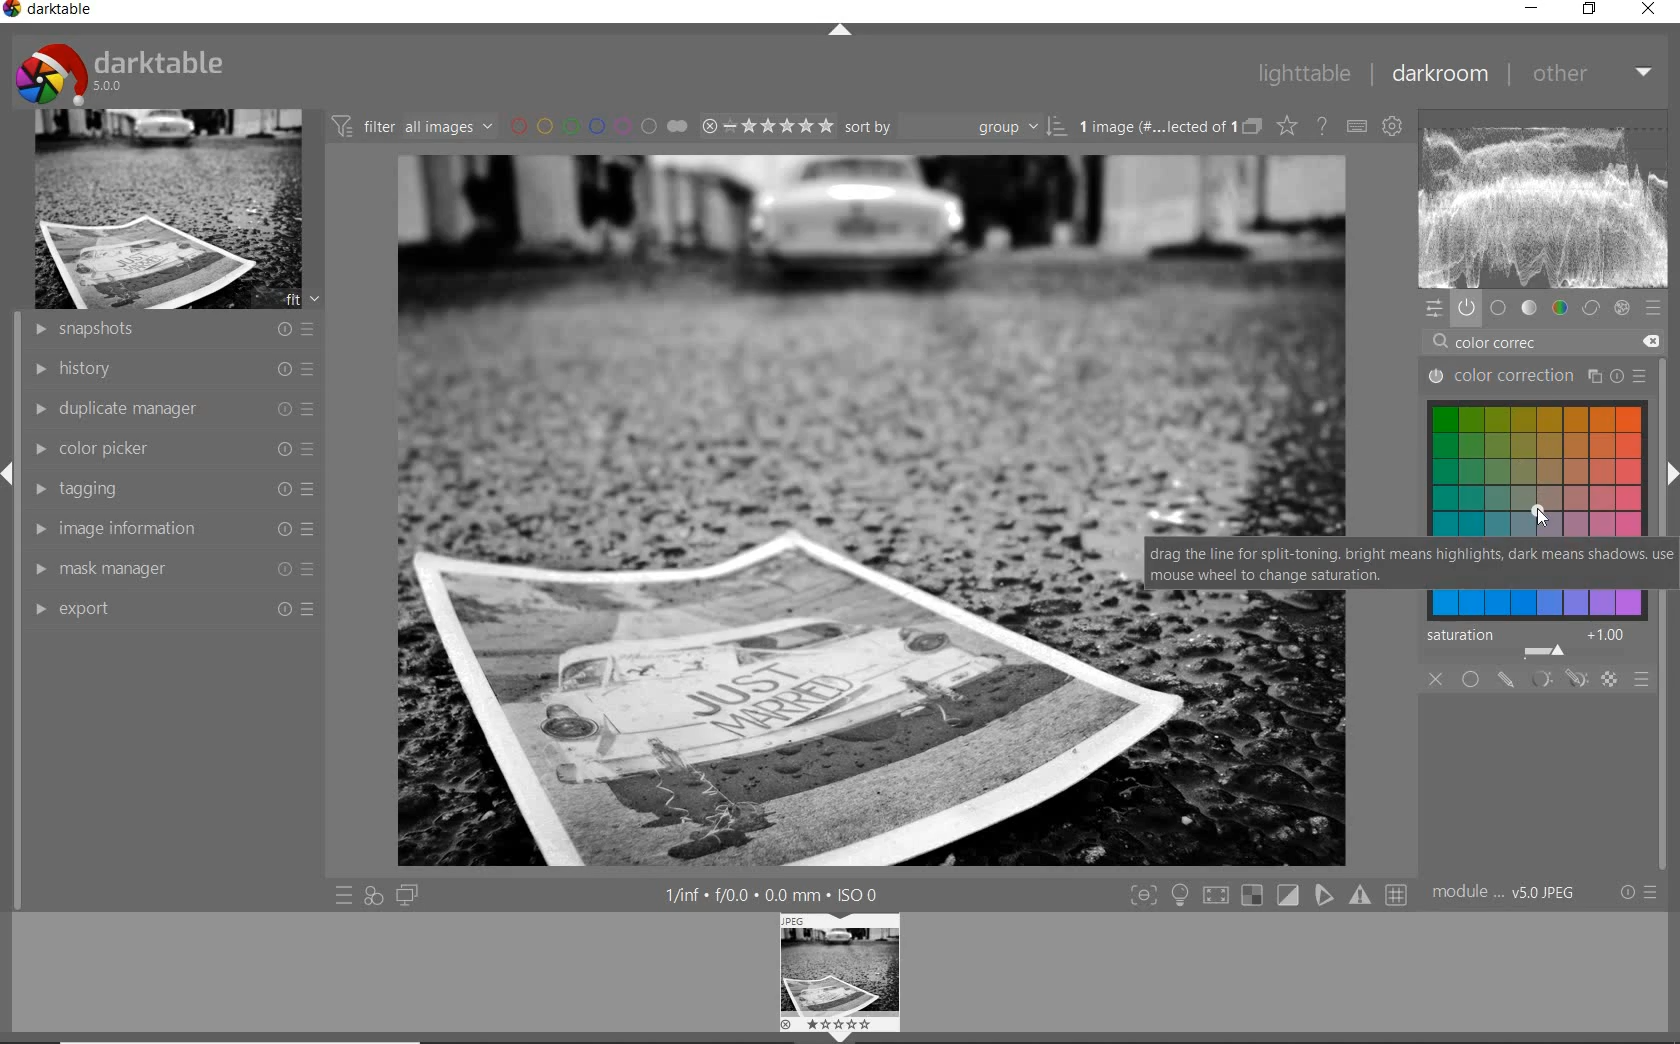 This screenshot has width=1680, height=1044. What do you see at coordinates (344, 892) in the screenshot?
I see `quick access to preset` at bounding box center [344, 892].